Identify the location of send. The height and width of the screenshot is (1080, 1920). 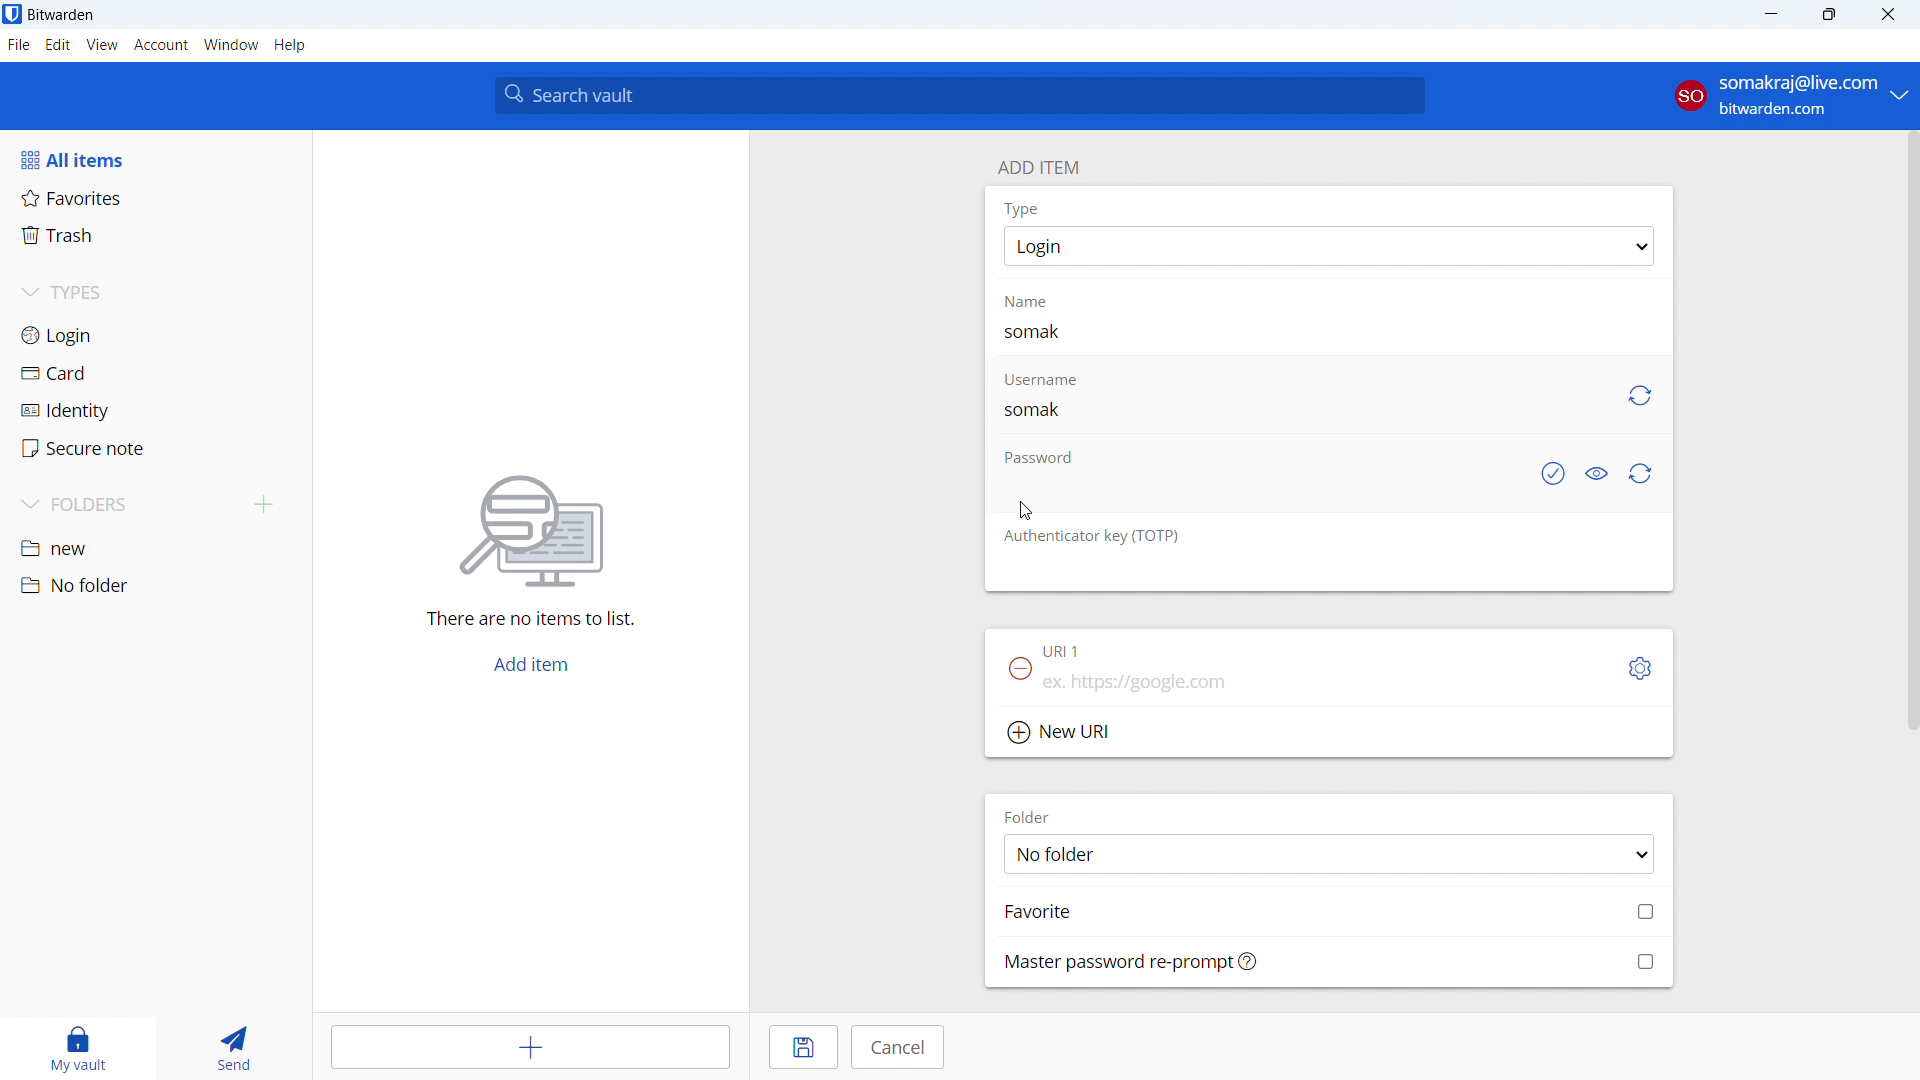
(231, 1048).